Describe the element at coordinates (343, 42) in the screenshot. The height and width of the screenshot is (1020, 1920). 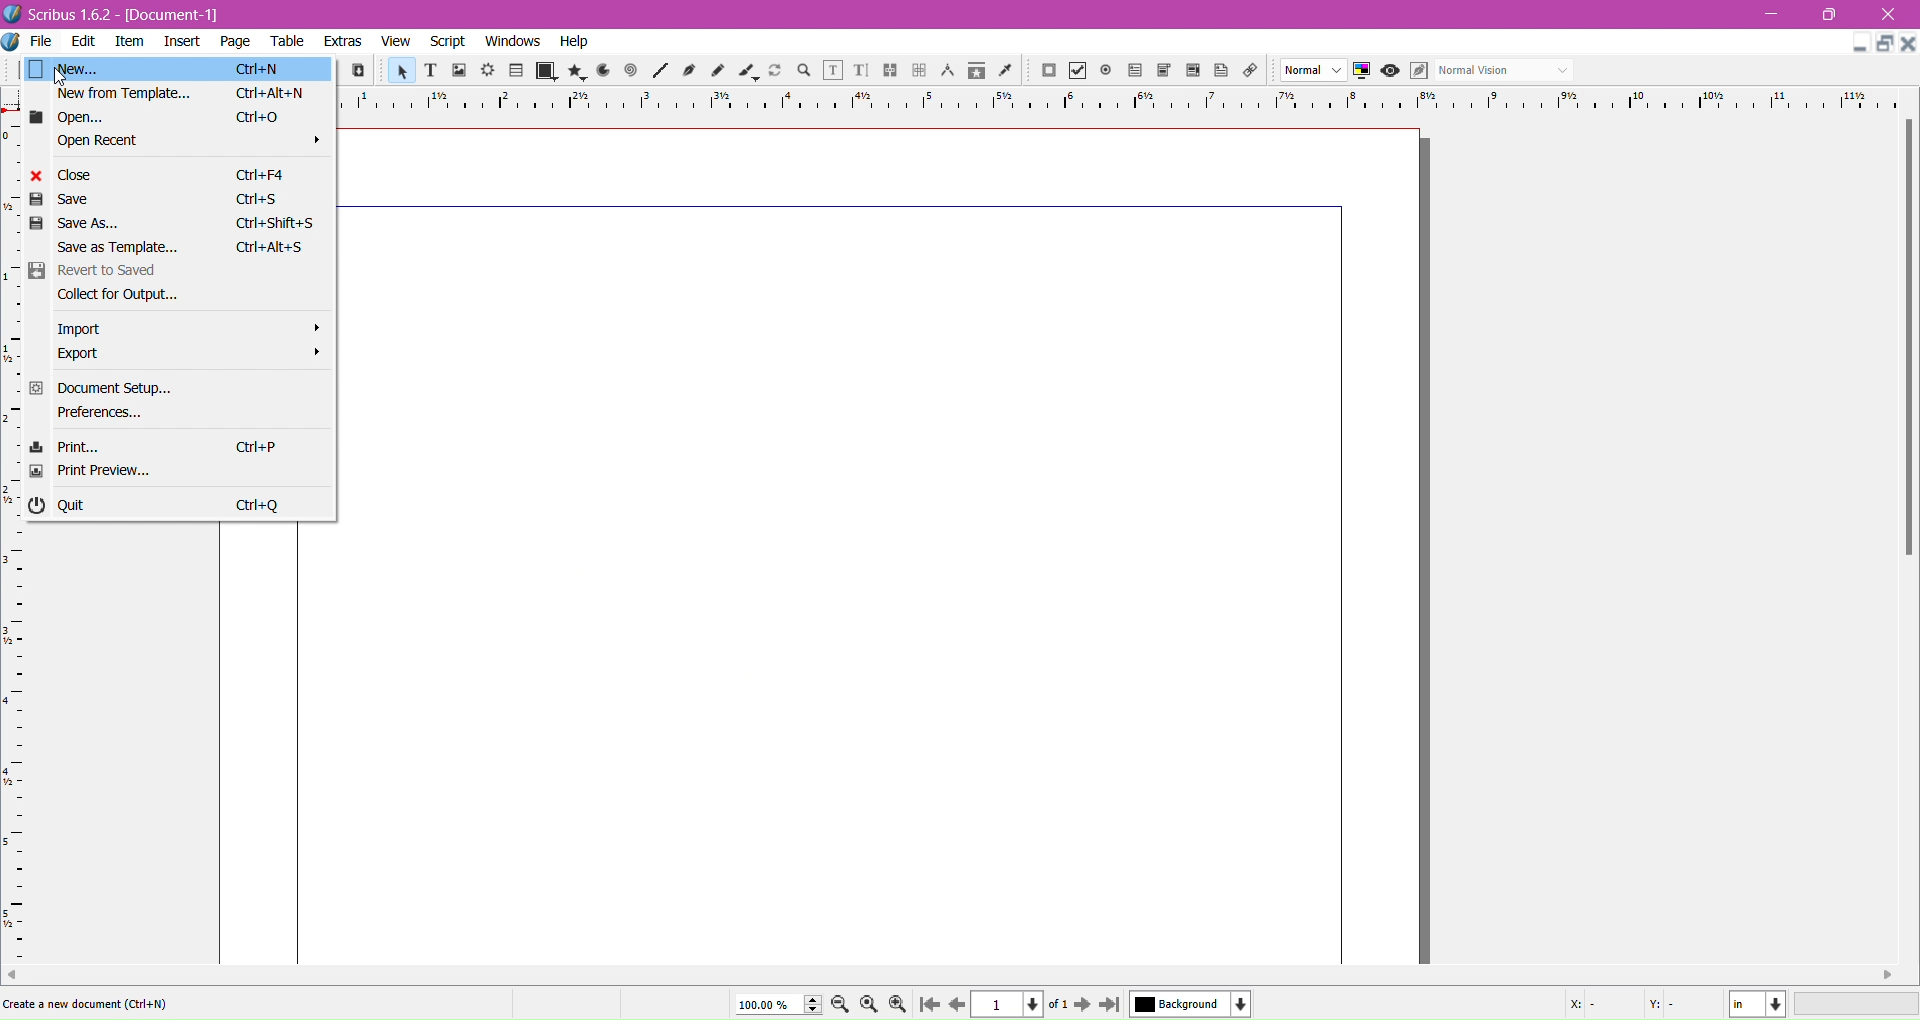
I see `Extras` at that location.